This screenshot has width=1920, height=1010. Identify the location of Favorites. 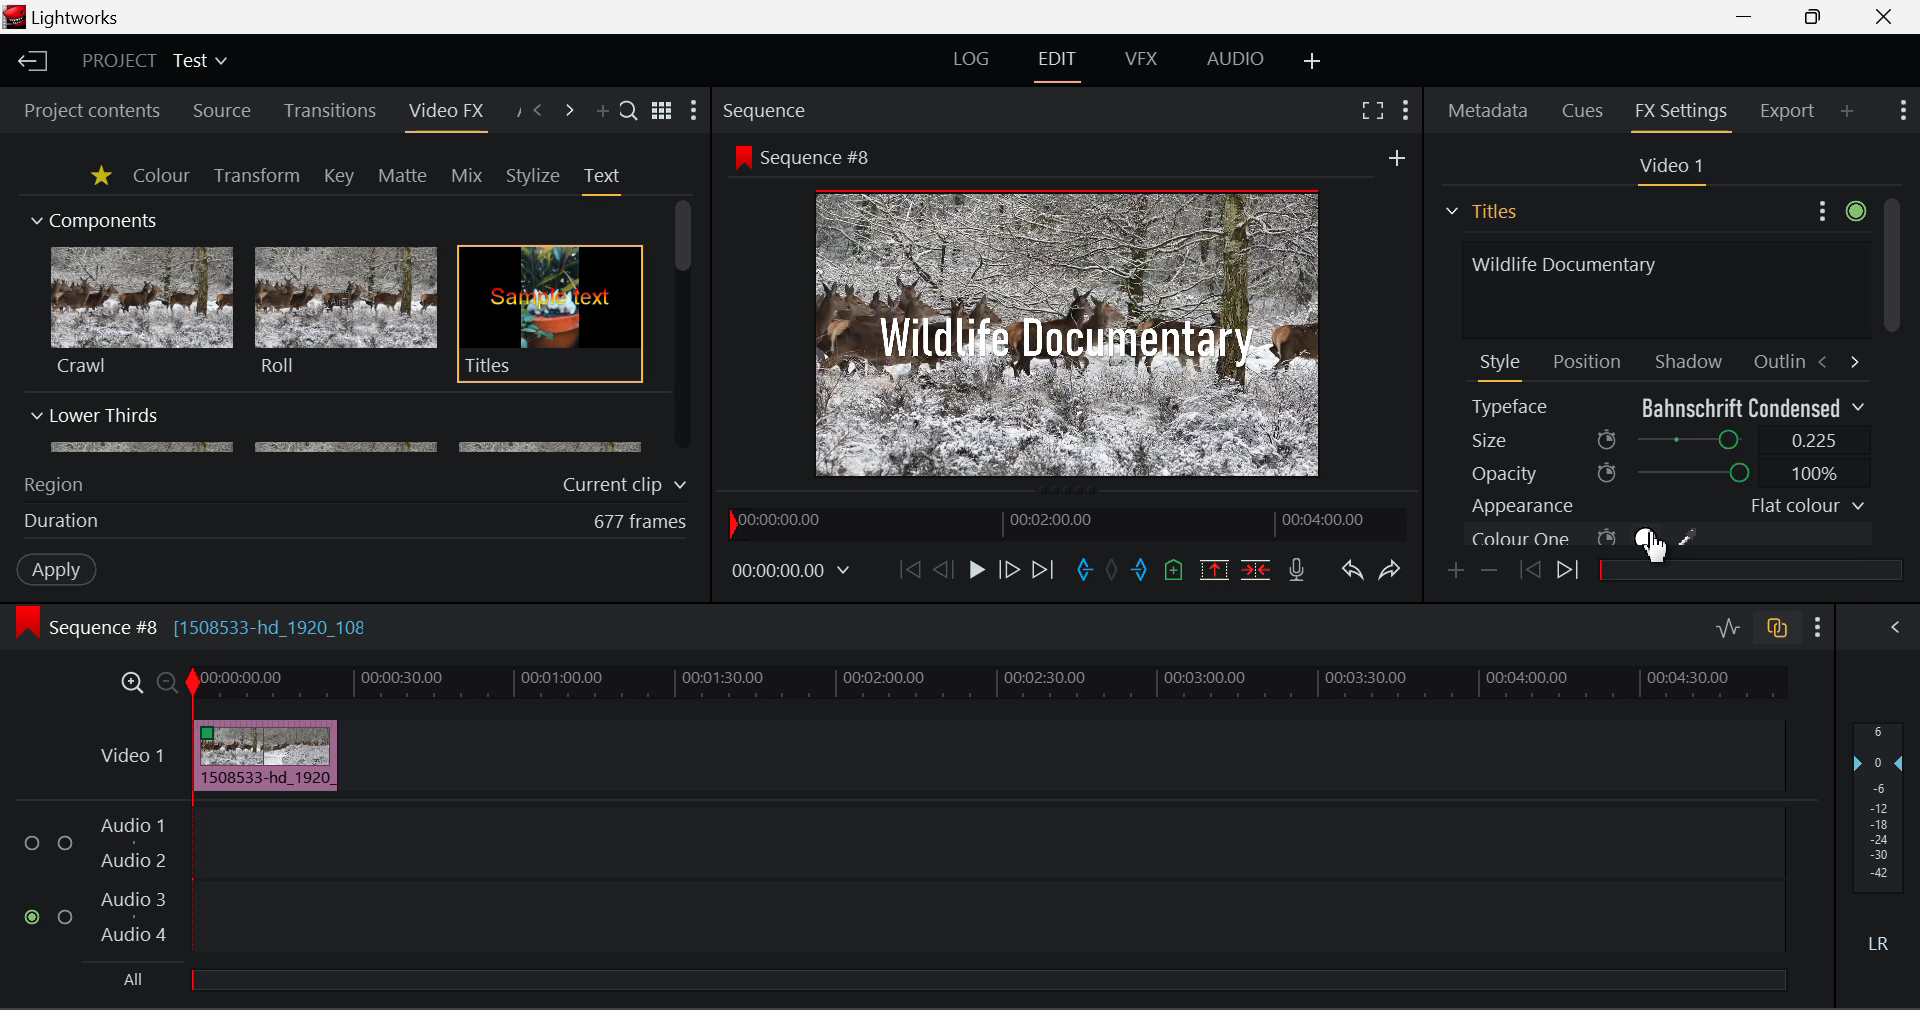
(103, 177).